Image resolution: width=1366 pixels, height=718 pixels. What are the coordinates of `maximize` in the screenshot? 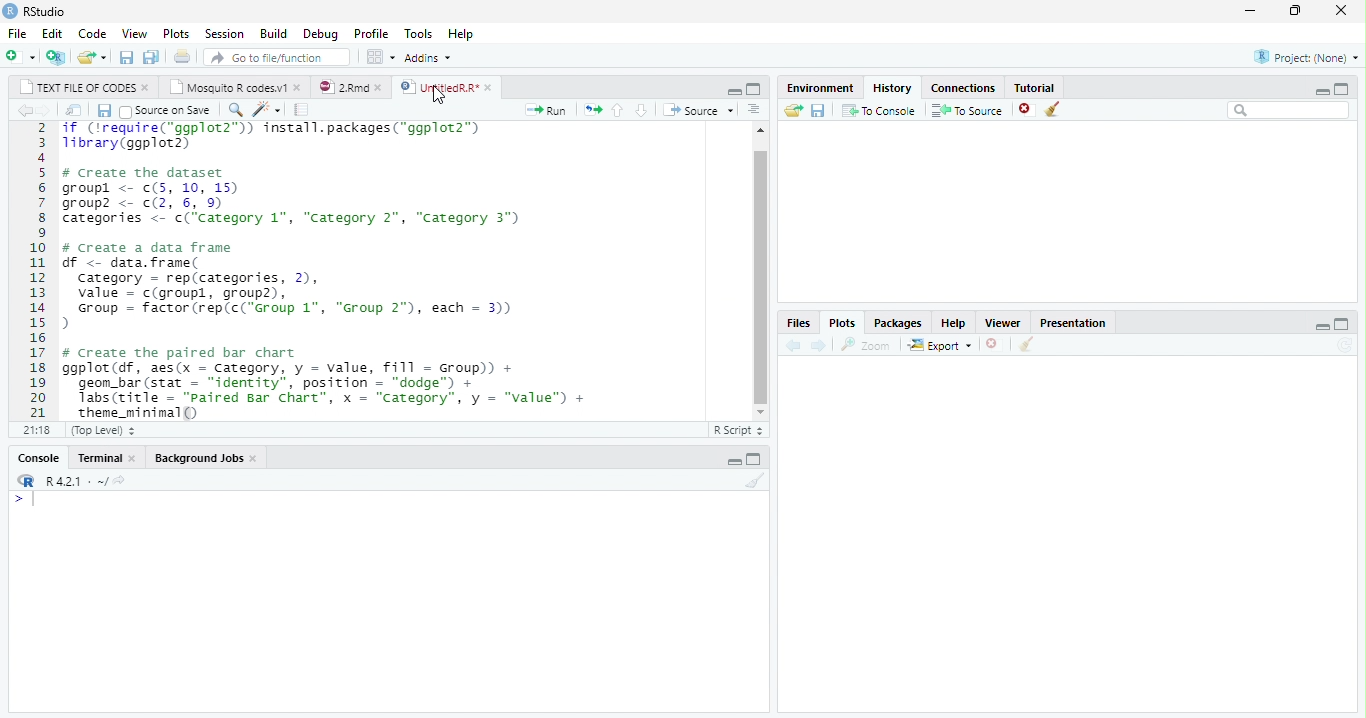 It's located at (758, 460).